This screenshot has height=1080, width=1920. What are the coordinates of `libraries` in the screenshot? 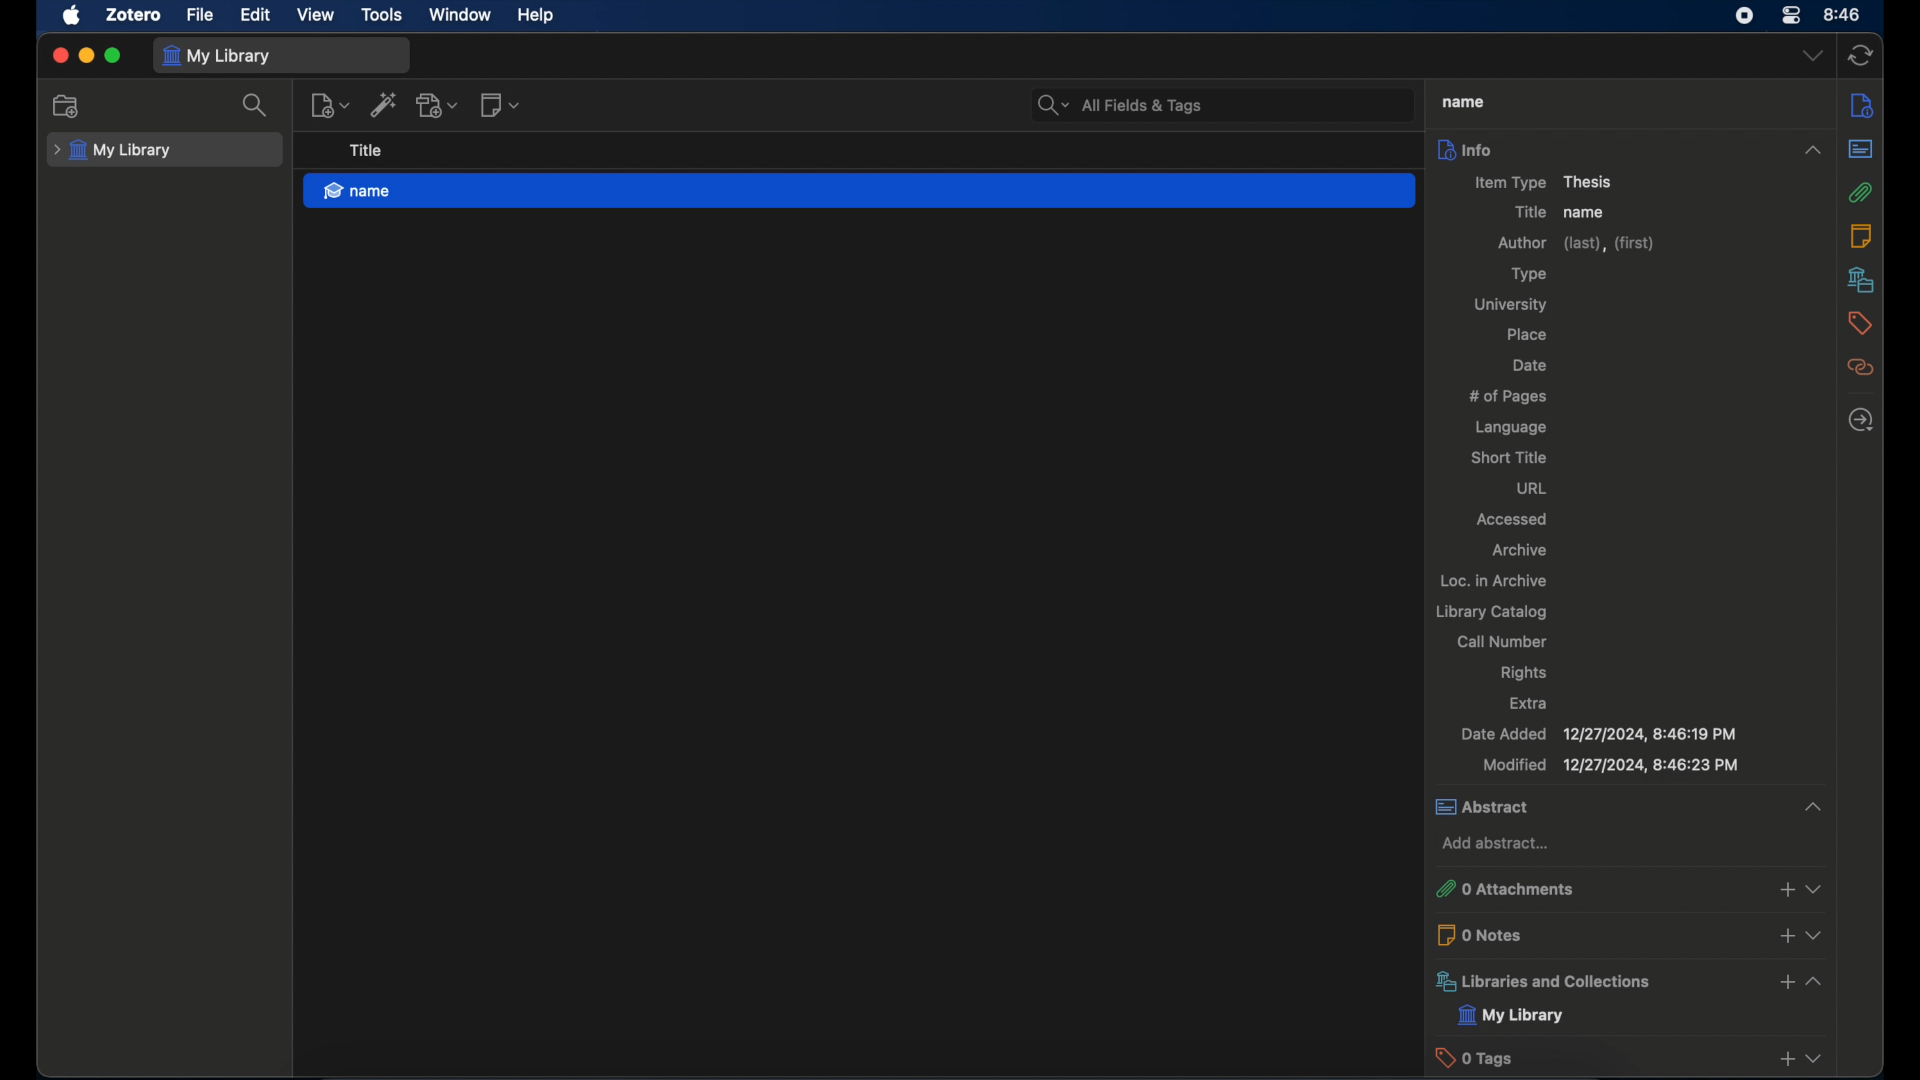 It's located at (1594, 981).